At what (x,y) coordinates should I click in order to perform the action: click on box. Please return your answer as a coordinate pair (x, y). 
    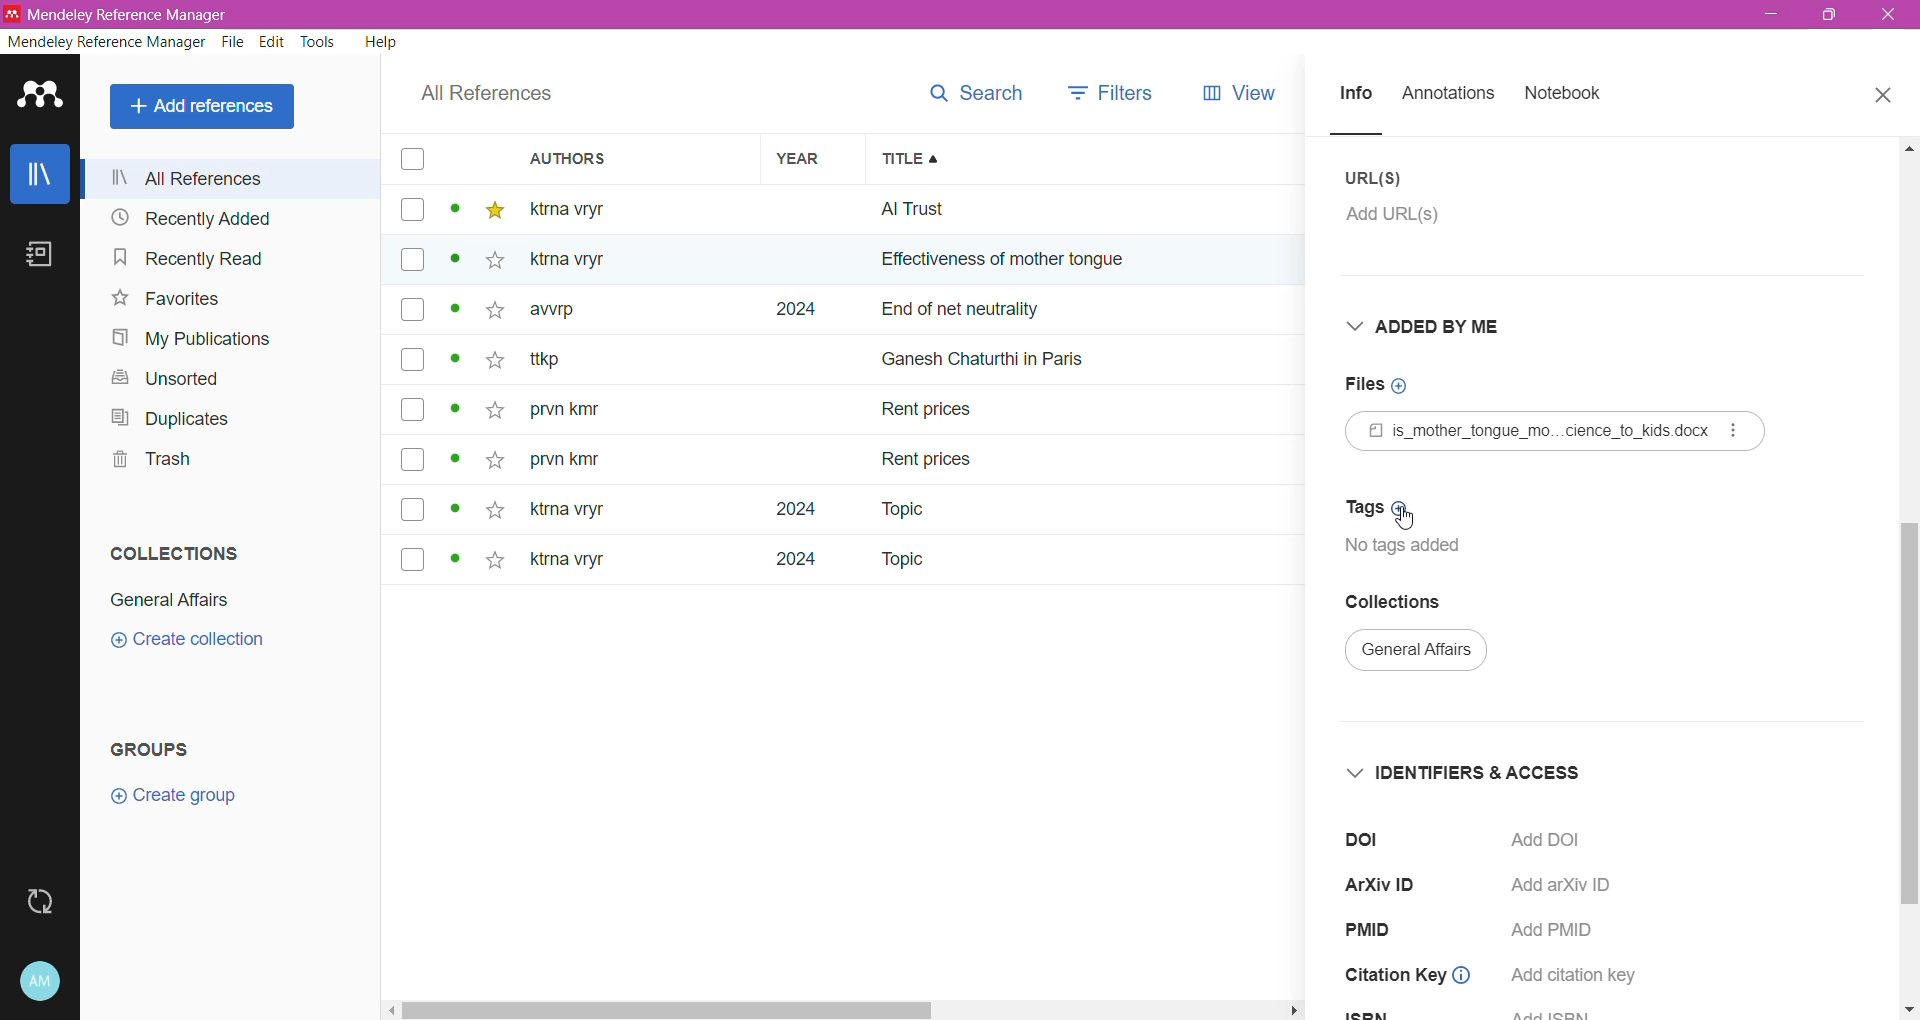
    Looking at the image, I should click on (413, 557).